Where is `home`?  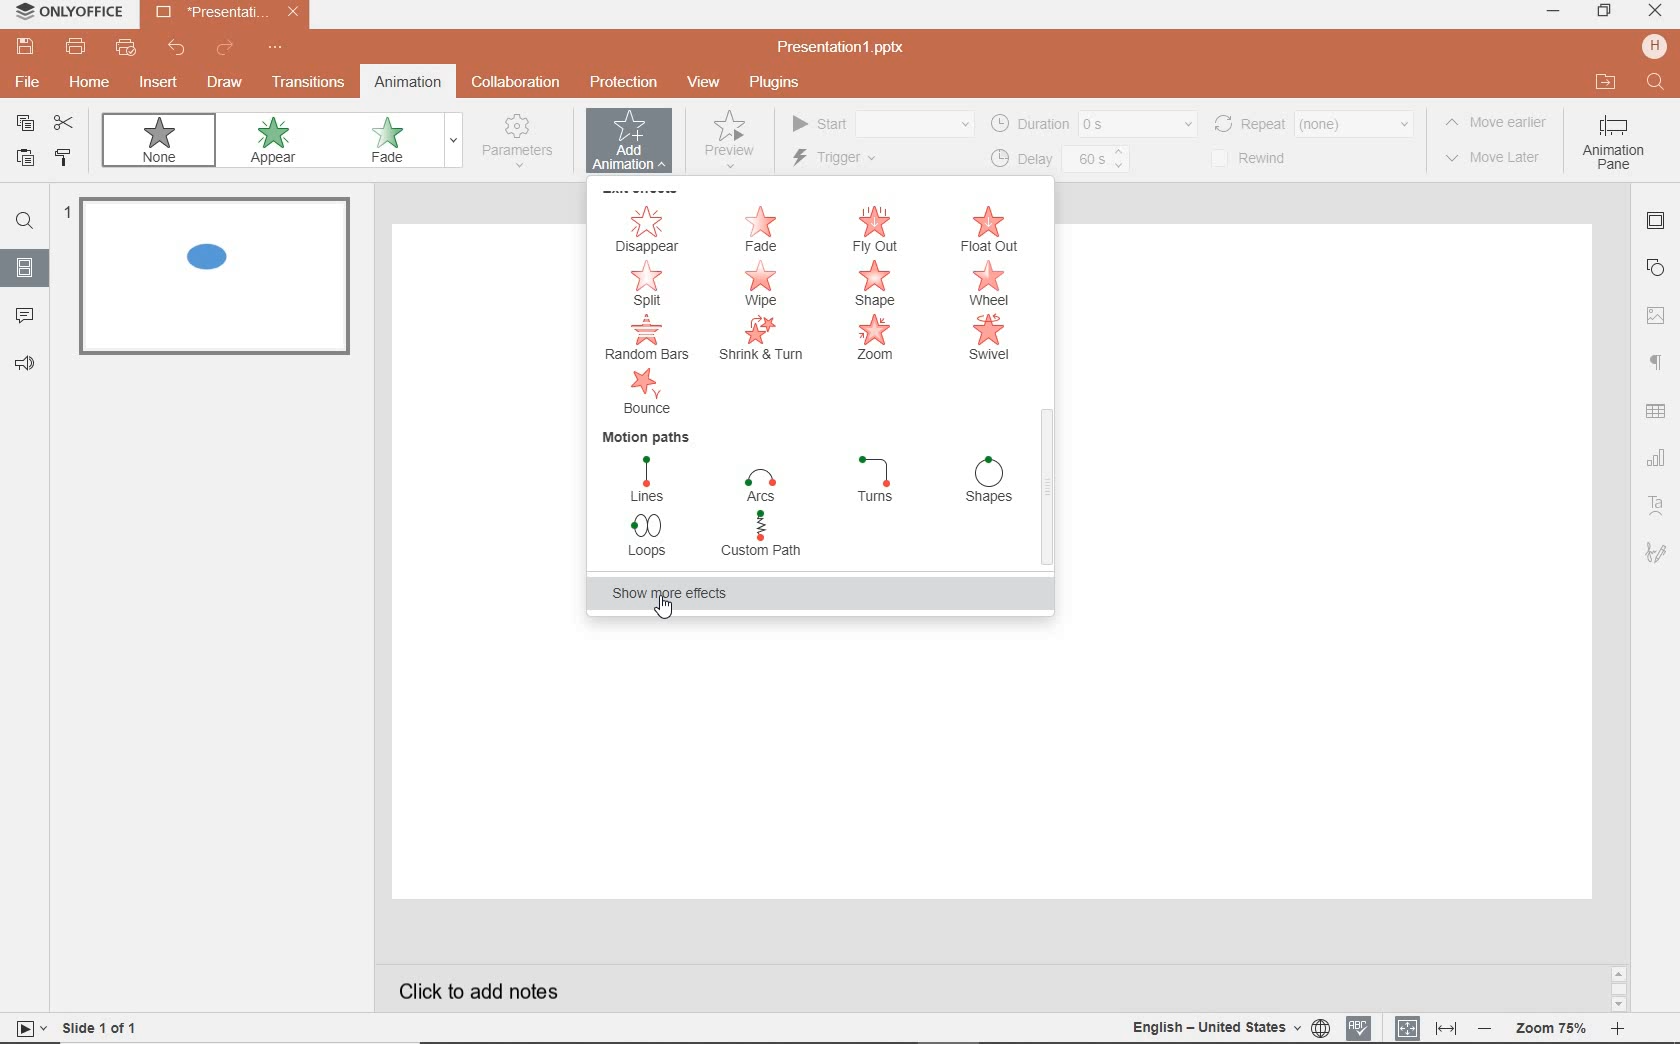
home is located at coordinates (91, 85).